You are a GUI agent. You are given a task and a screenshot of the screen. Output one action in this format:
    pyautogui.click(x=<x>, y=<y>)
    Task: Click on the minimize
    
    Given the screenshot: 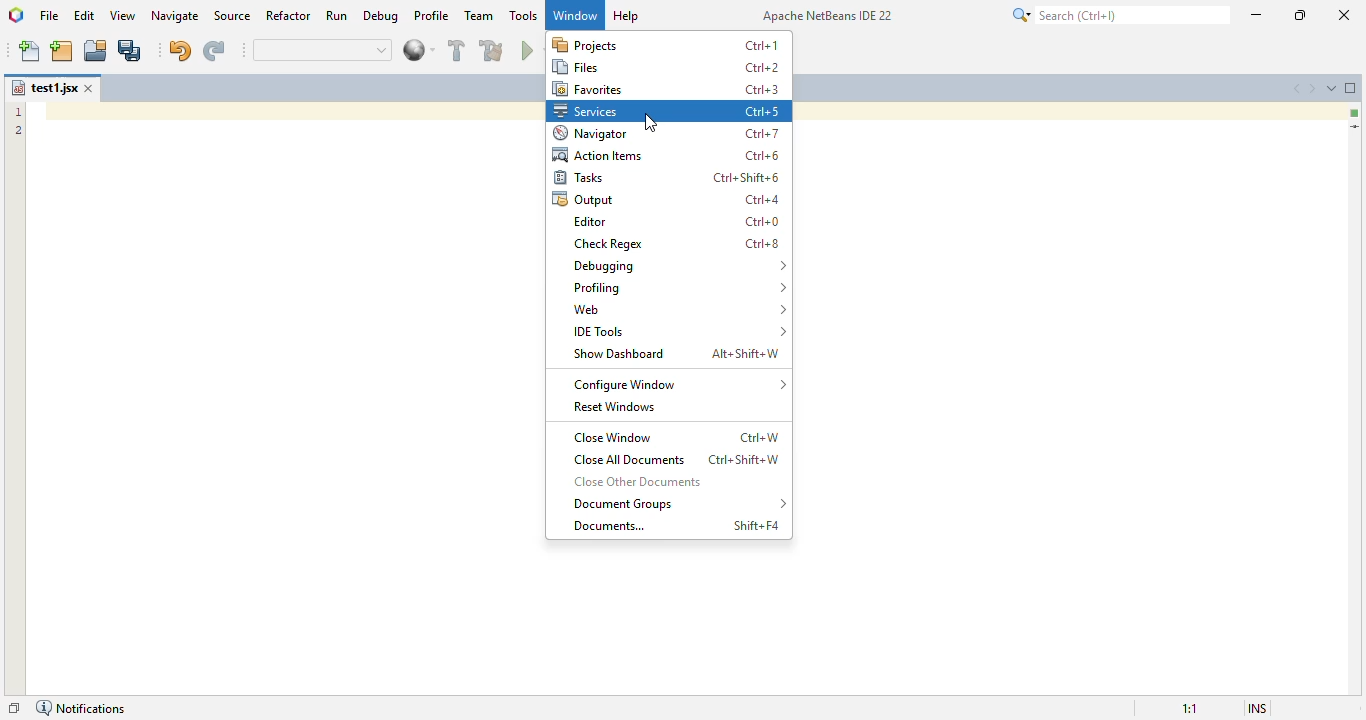 What is the action you would take?
    pyautogui.click(x=1257, y=14)
    